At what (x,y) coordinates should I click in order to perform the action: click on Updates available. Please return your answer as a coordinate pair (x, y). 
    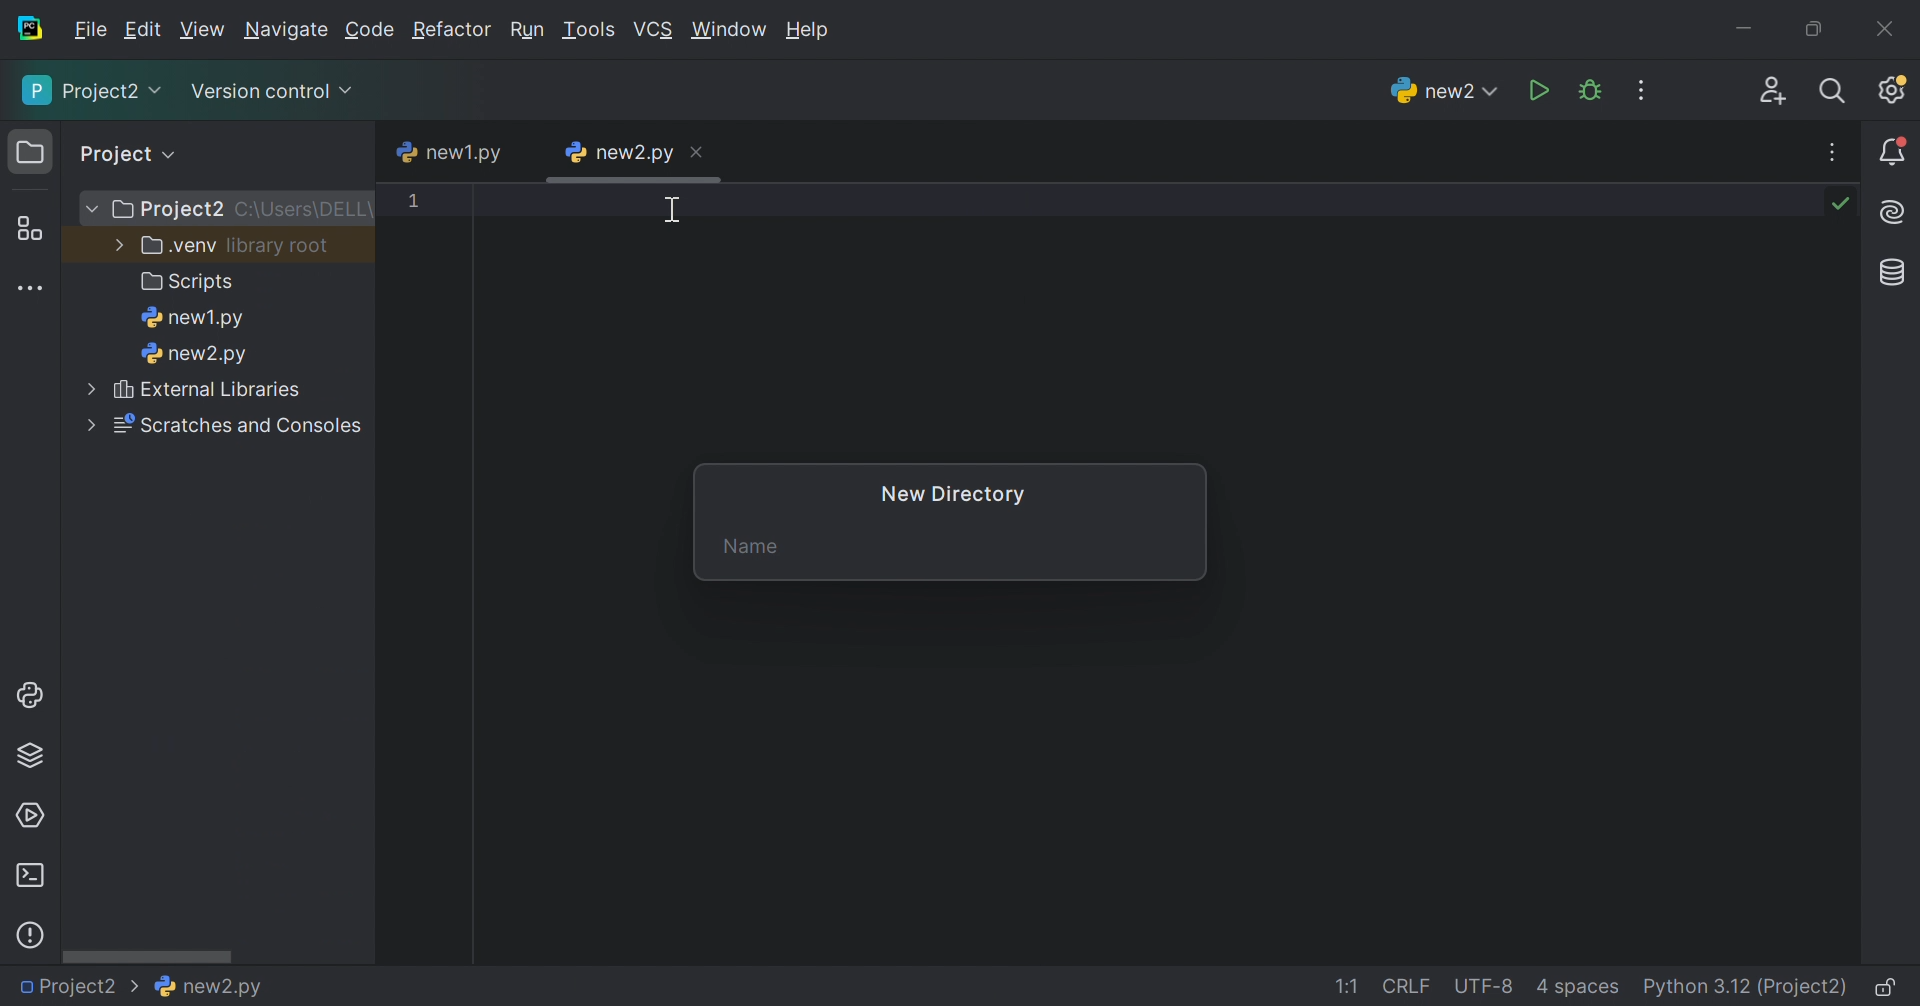
    Looking at the image, I should click on (1890, 91).